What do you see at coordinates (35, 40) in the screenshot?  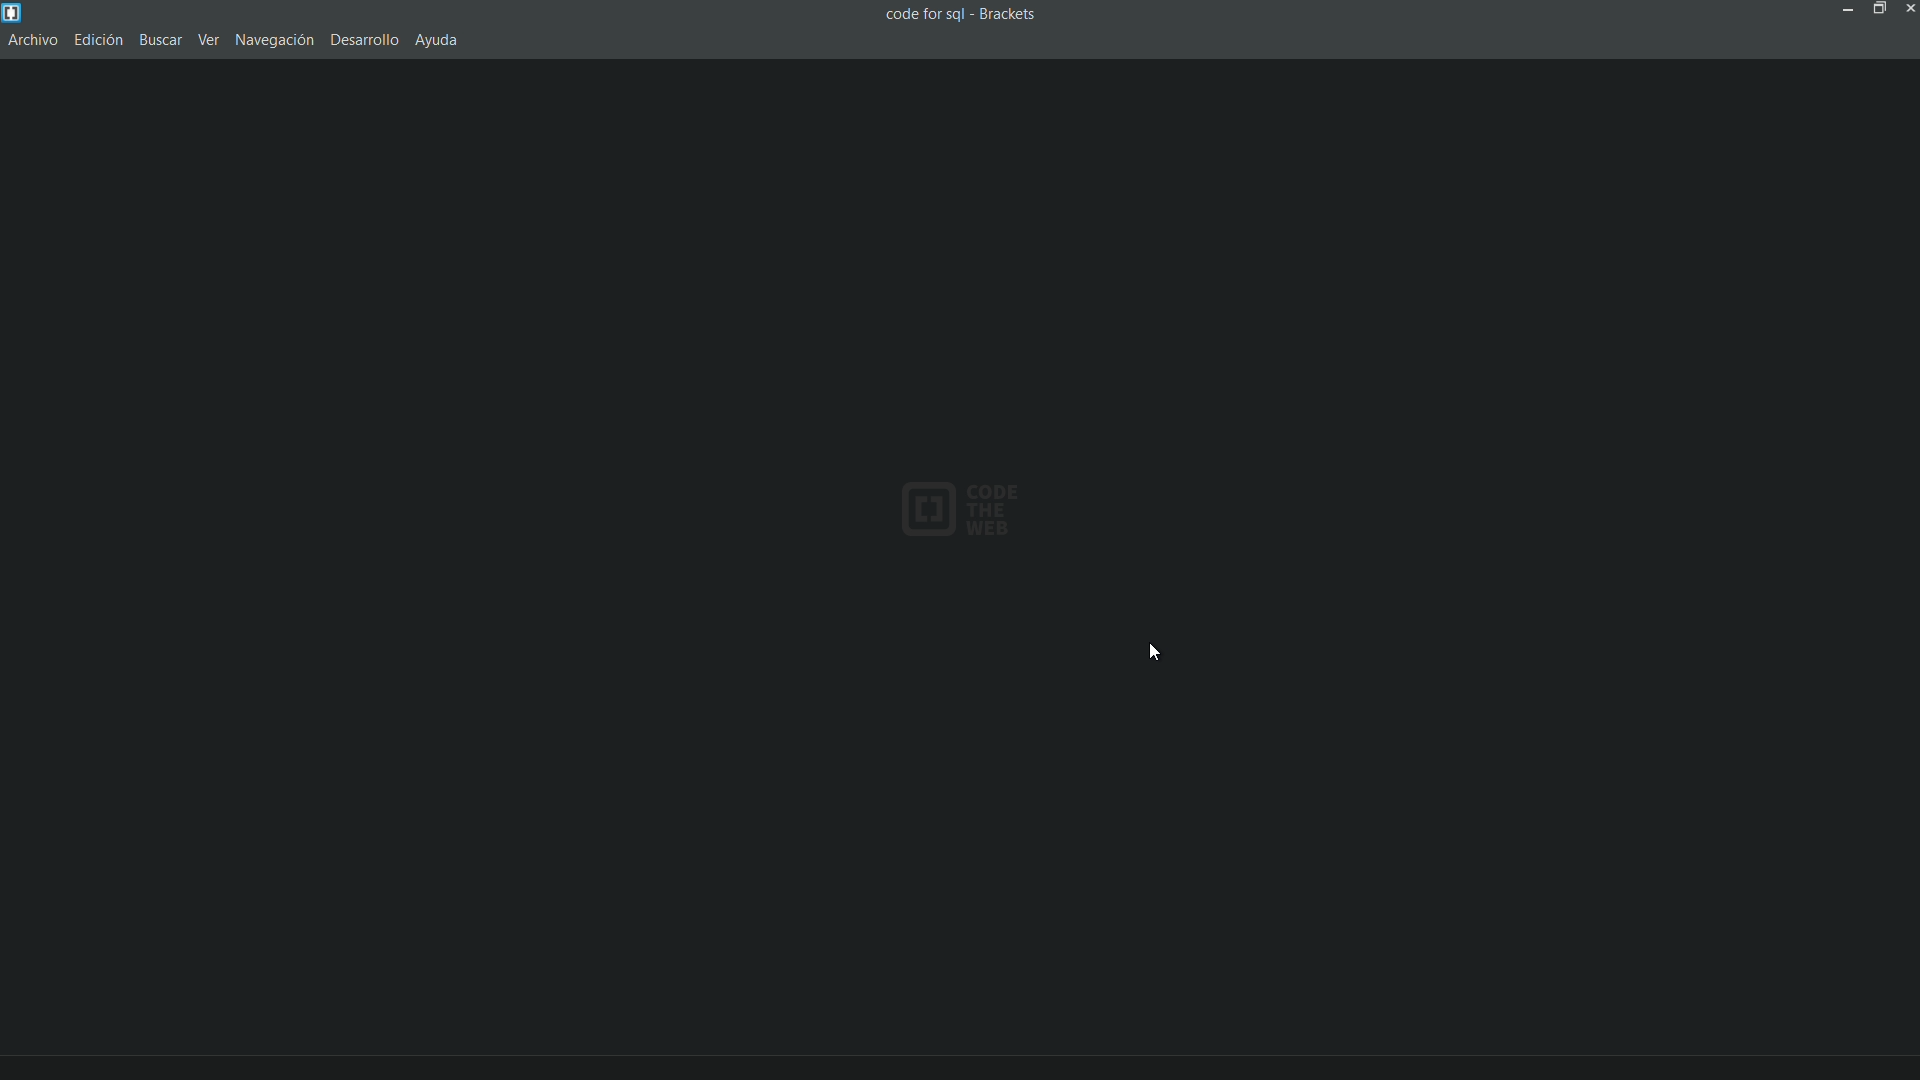 I see `Archivo` at bounding box center [35, 40].